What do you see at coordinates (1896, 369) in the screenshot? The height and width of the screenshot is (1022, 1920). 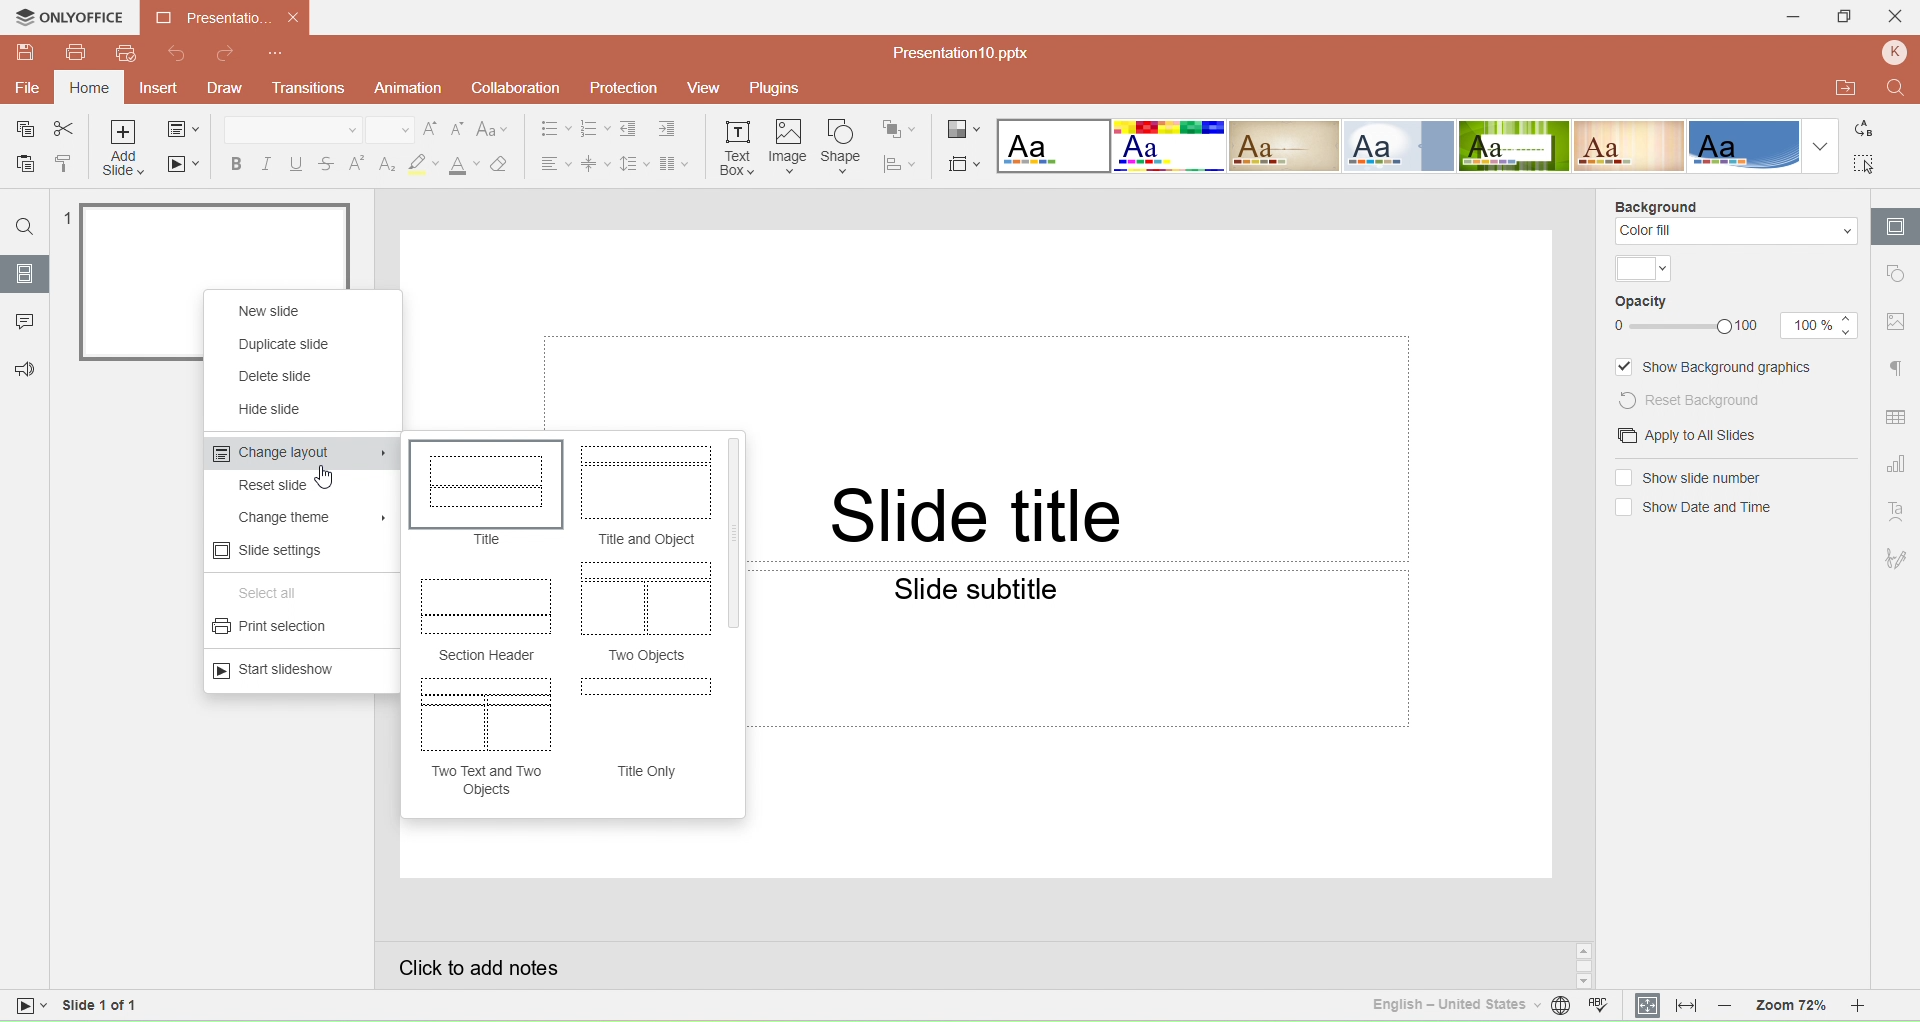 I see `Paragraph setting` at bounding box center [1896, 369].